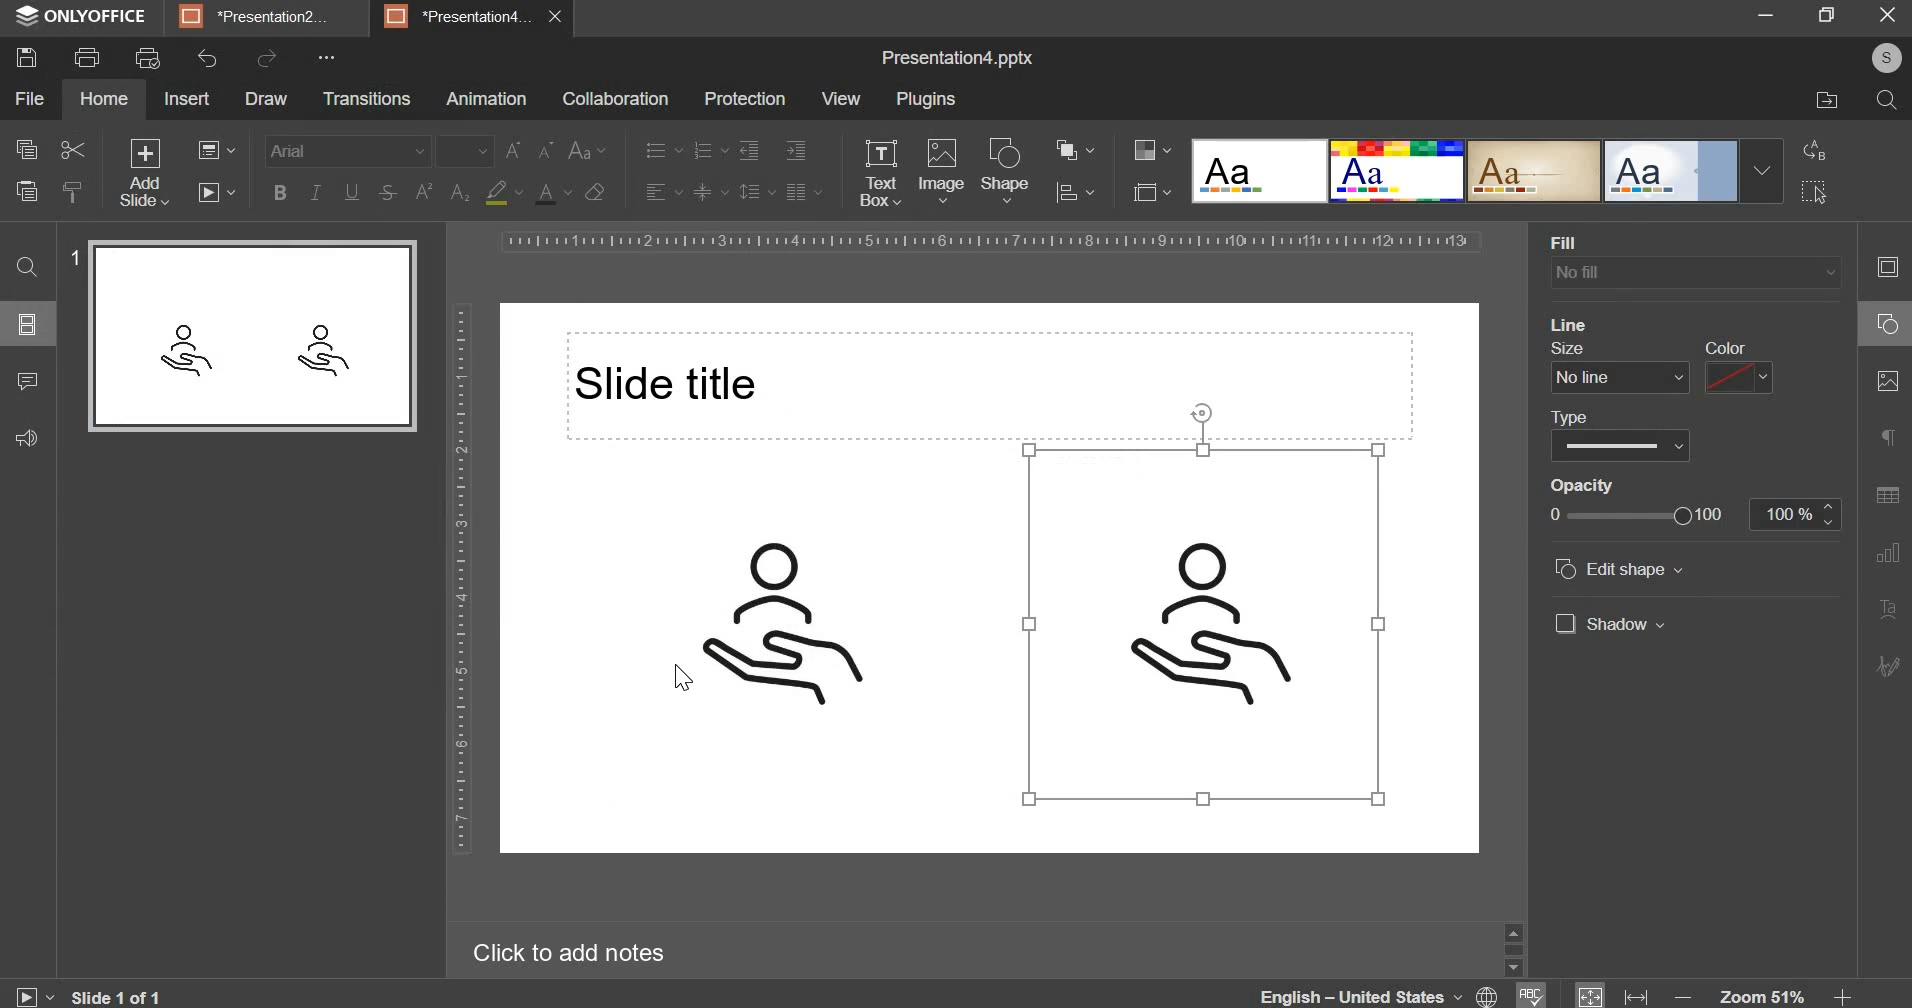  What do you see at coordinates (1072, 194) in the screenshot?
I see `align object` at bounding box center [1072, 194].